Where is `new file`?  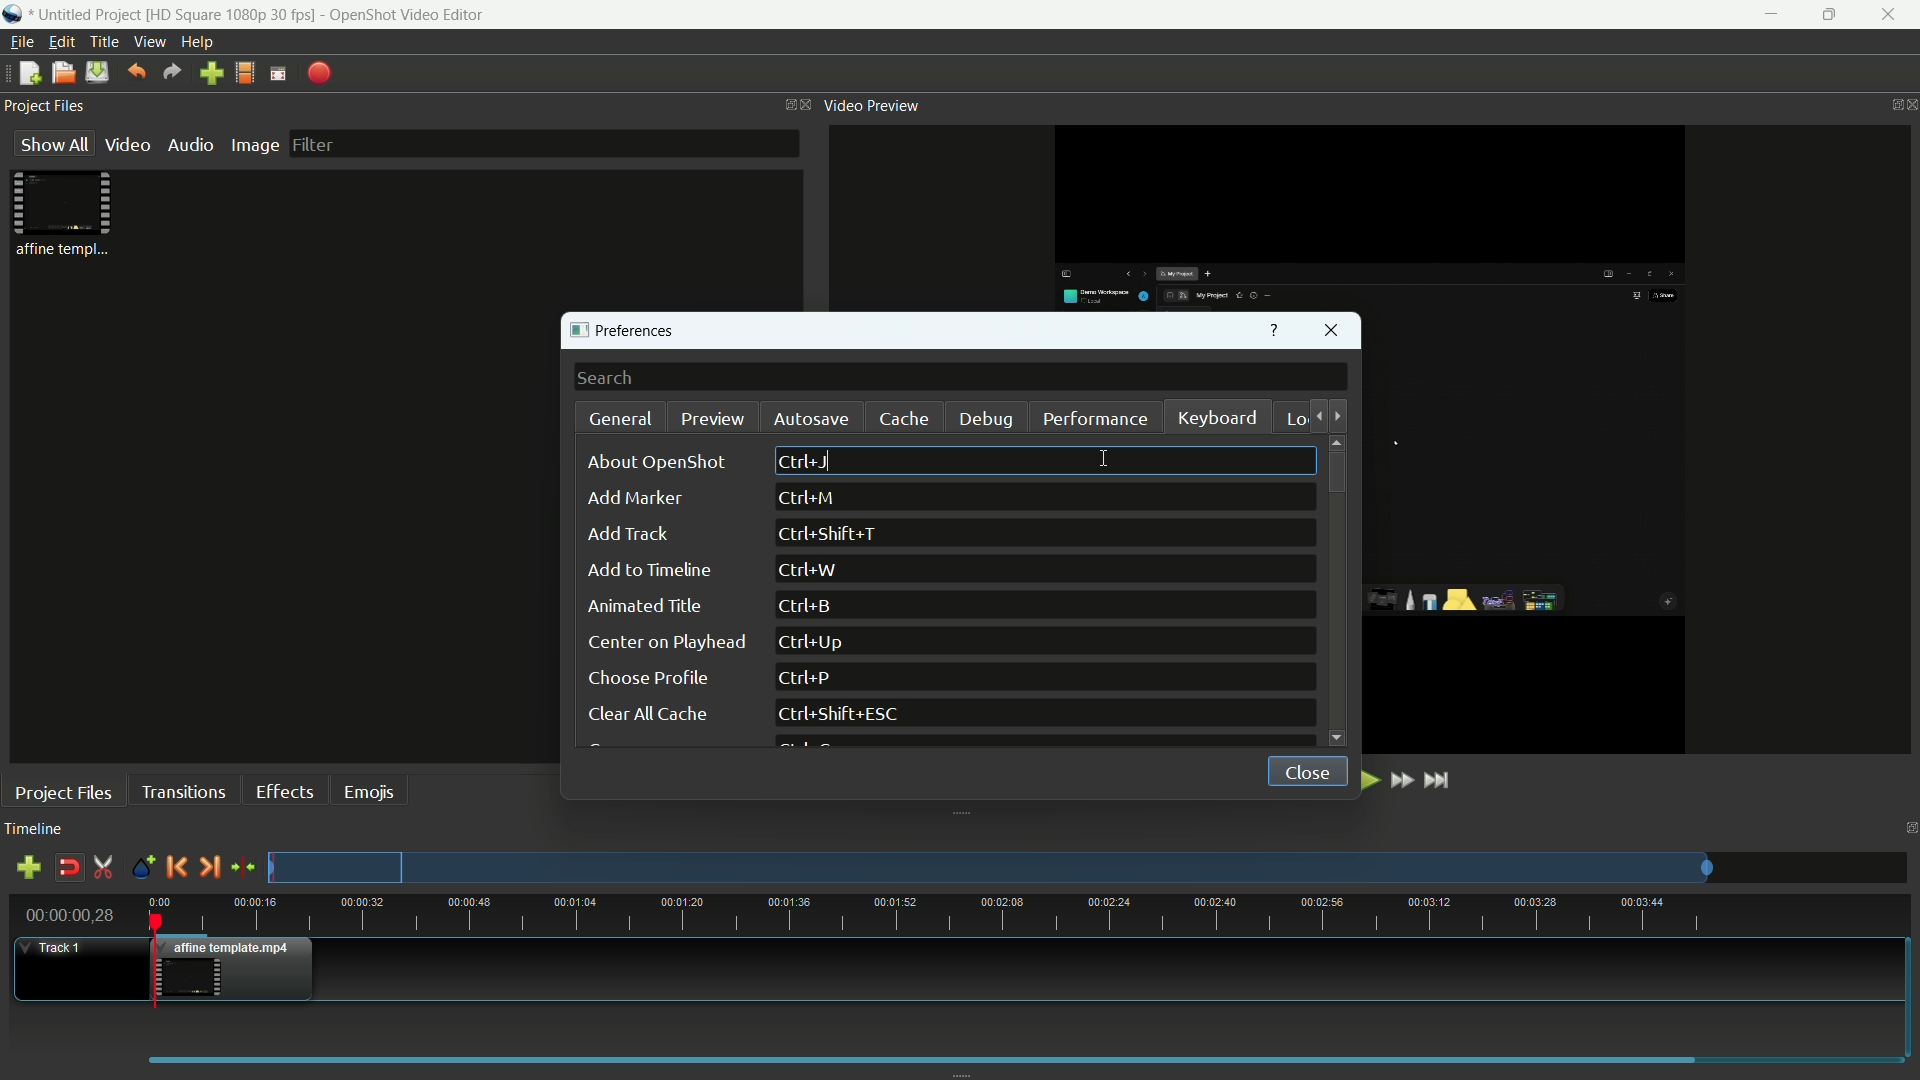 new file is located at coordinates (26, 74).